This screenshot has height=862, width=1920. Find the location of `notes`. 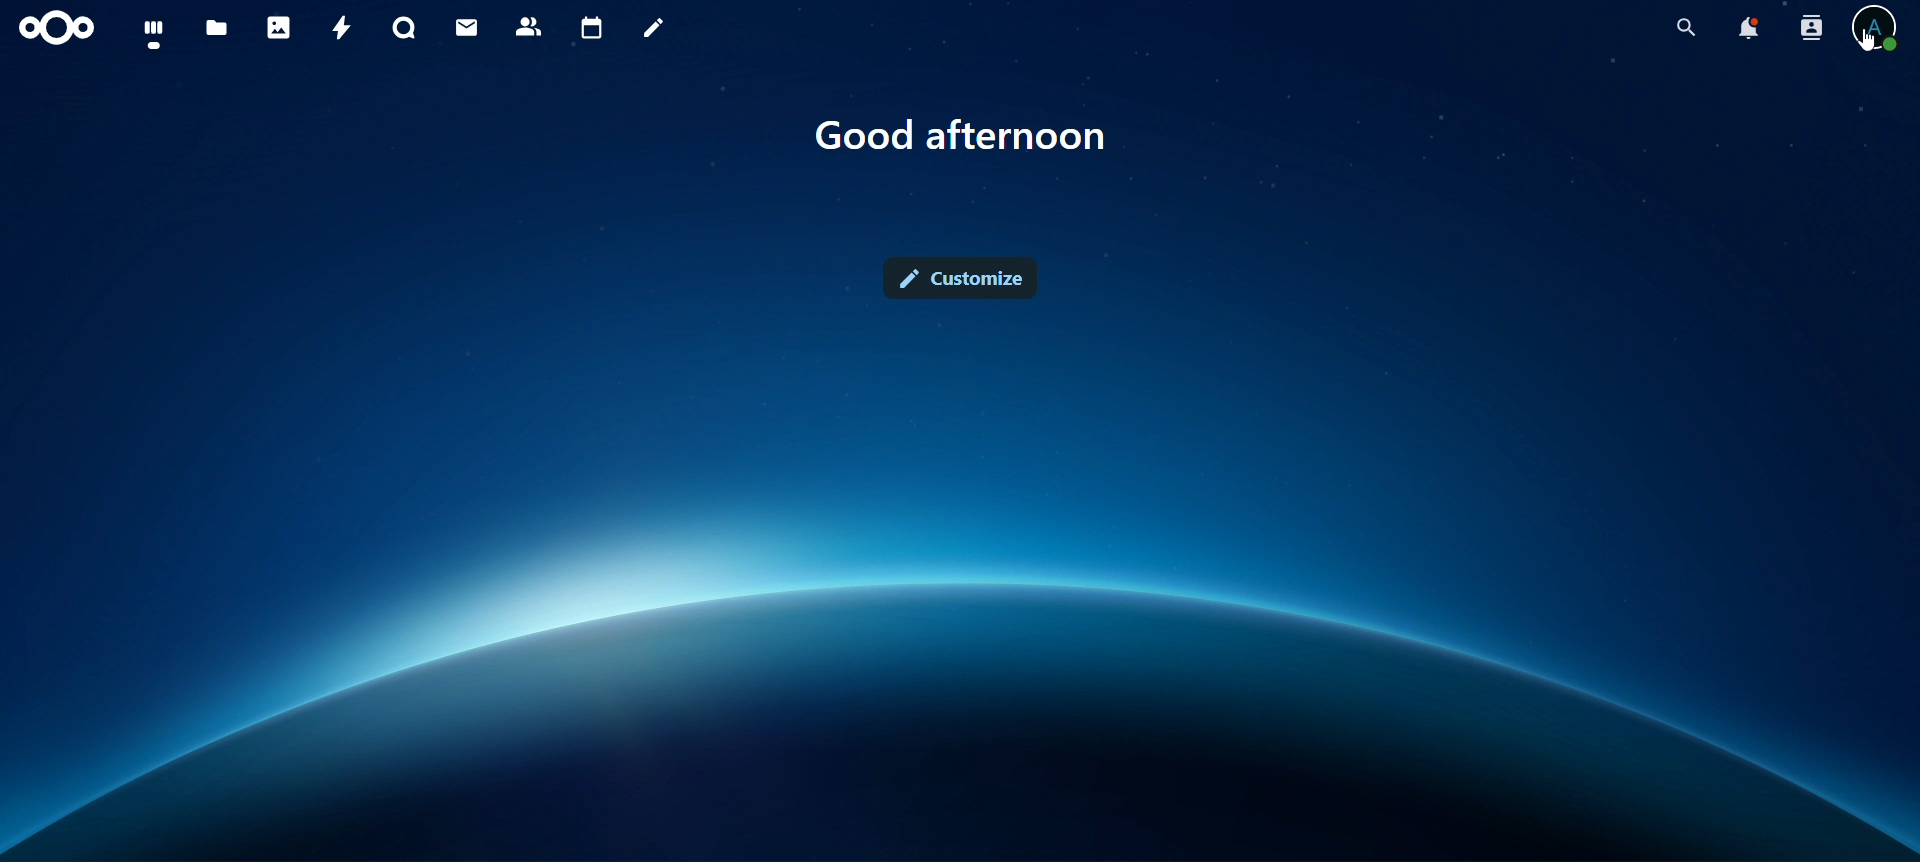

notes is located at coordinates (655, 29).